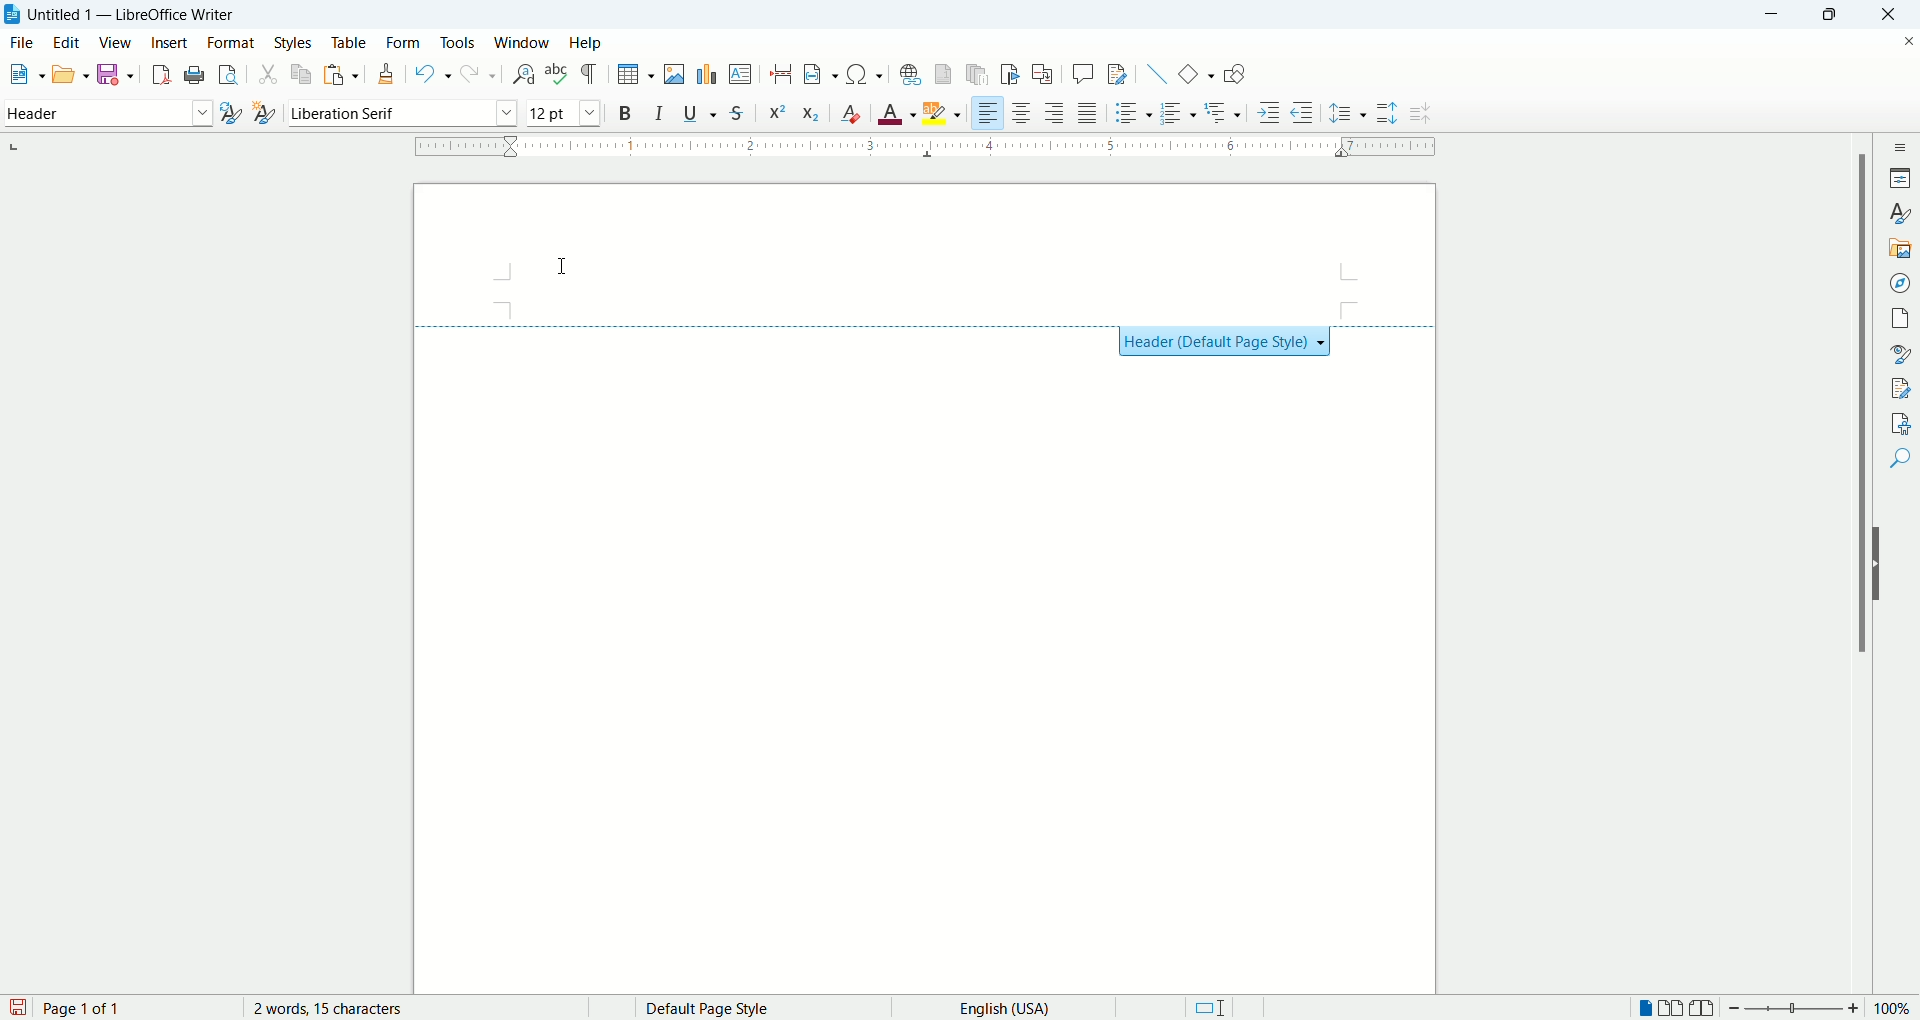  Describe the element at coordinates (117, 43) in the screenshot. I see `view` at that location.